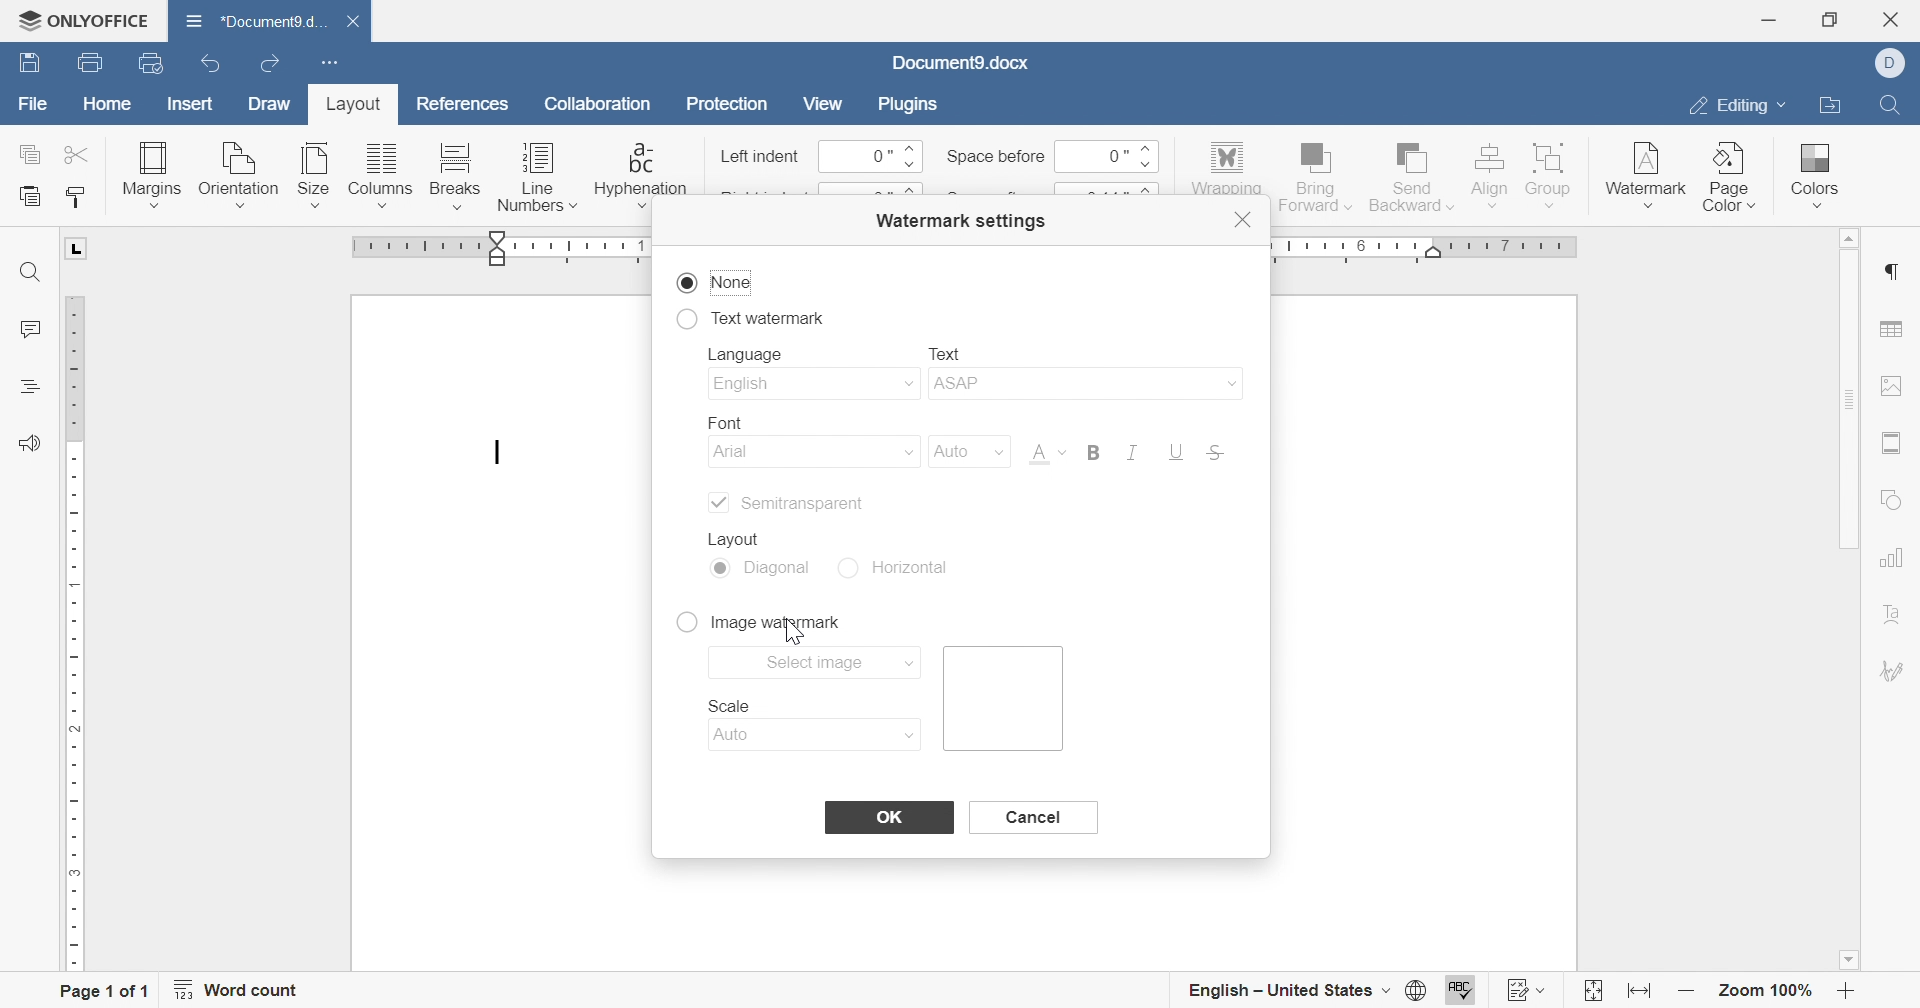 Image resolution: width=1920 pixels, height=1008 pixels. What do you see at coordinates (1891, 557) in the screenshot?
I see `chart settings` at bounding box center [1891, 557].